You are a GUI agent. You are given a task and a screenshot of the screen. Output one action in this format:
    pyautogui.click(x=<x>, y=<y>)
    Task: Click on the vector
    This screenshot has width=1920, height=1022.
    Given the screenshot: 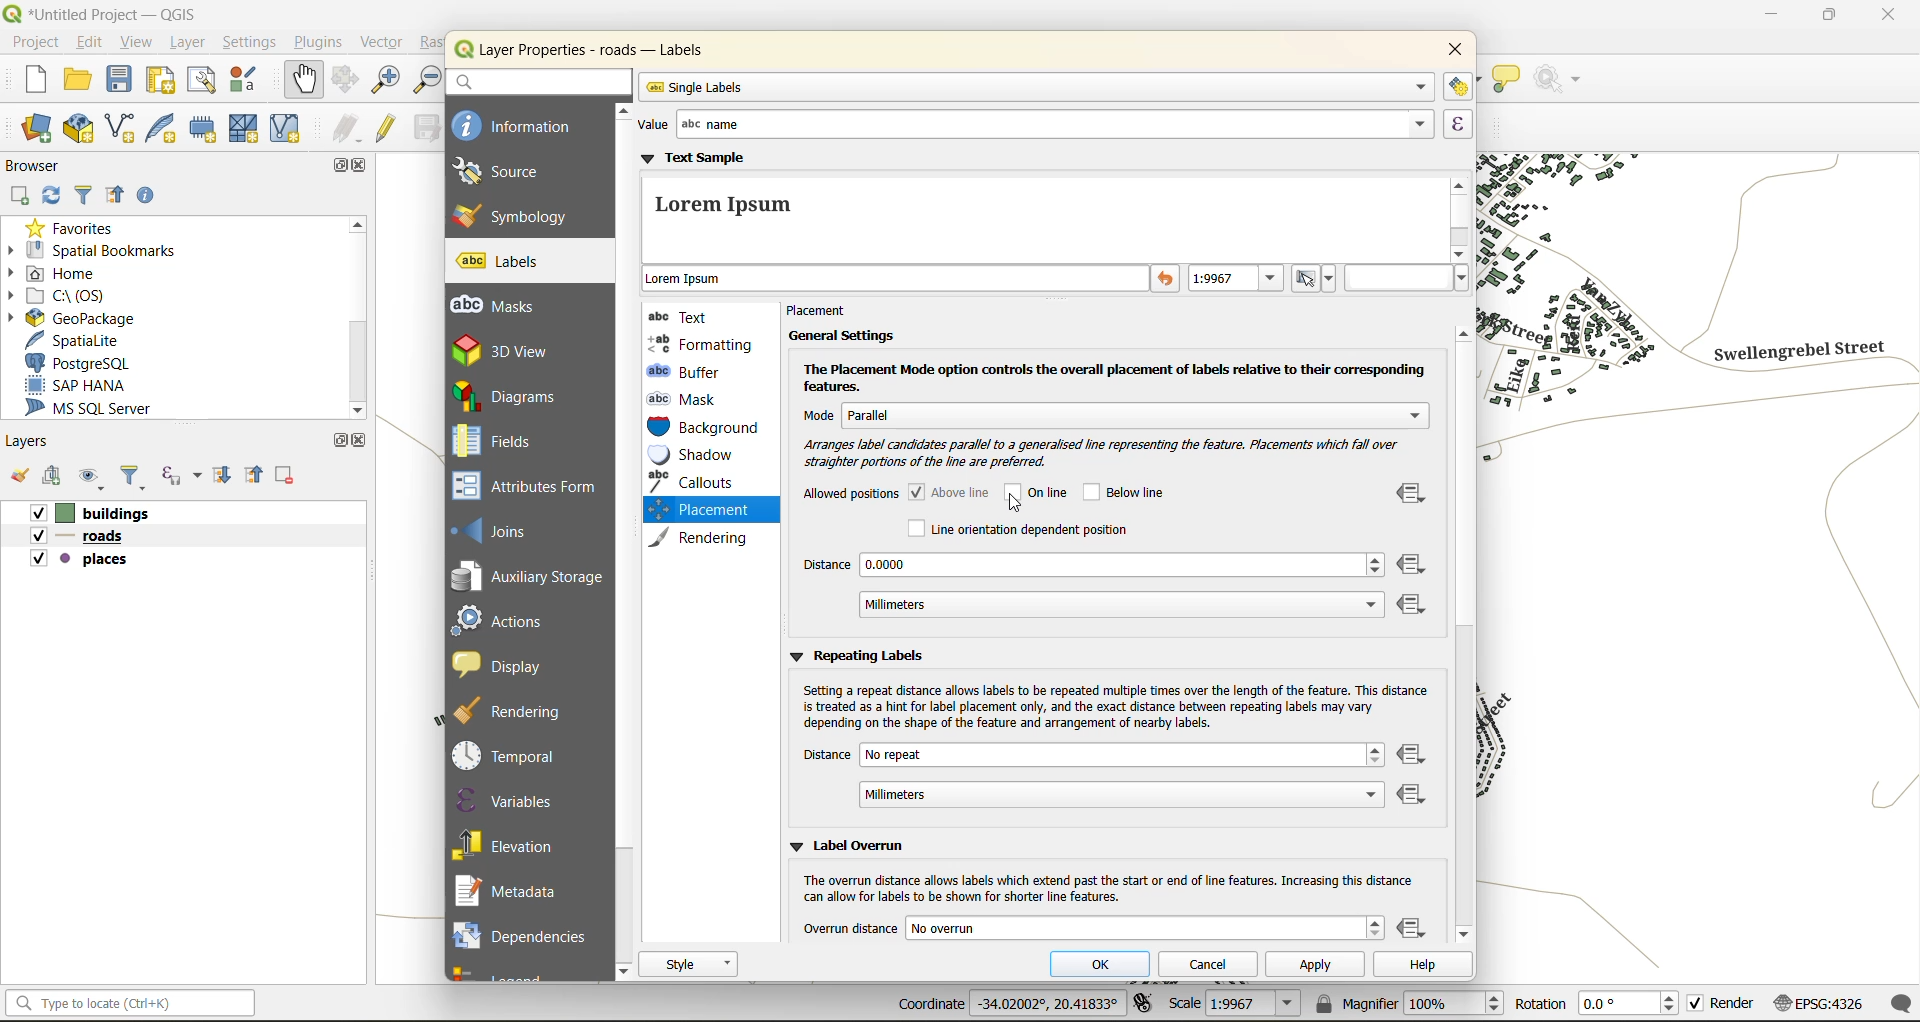 What is the action you would take?
    pyautogui.click(x=387, y=43)
    